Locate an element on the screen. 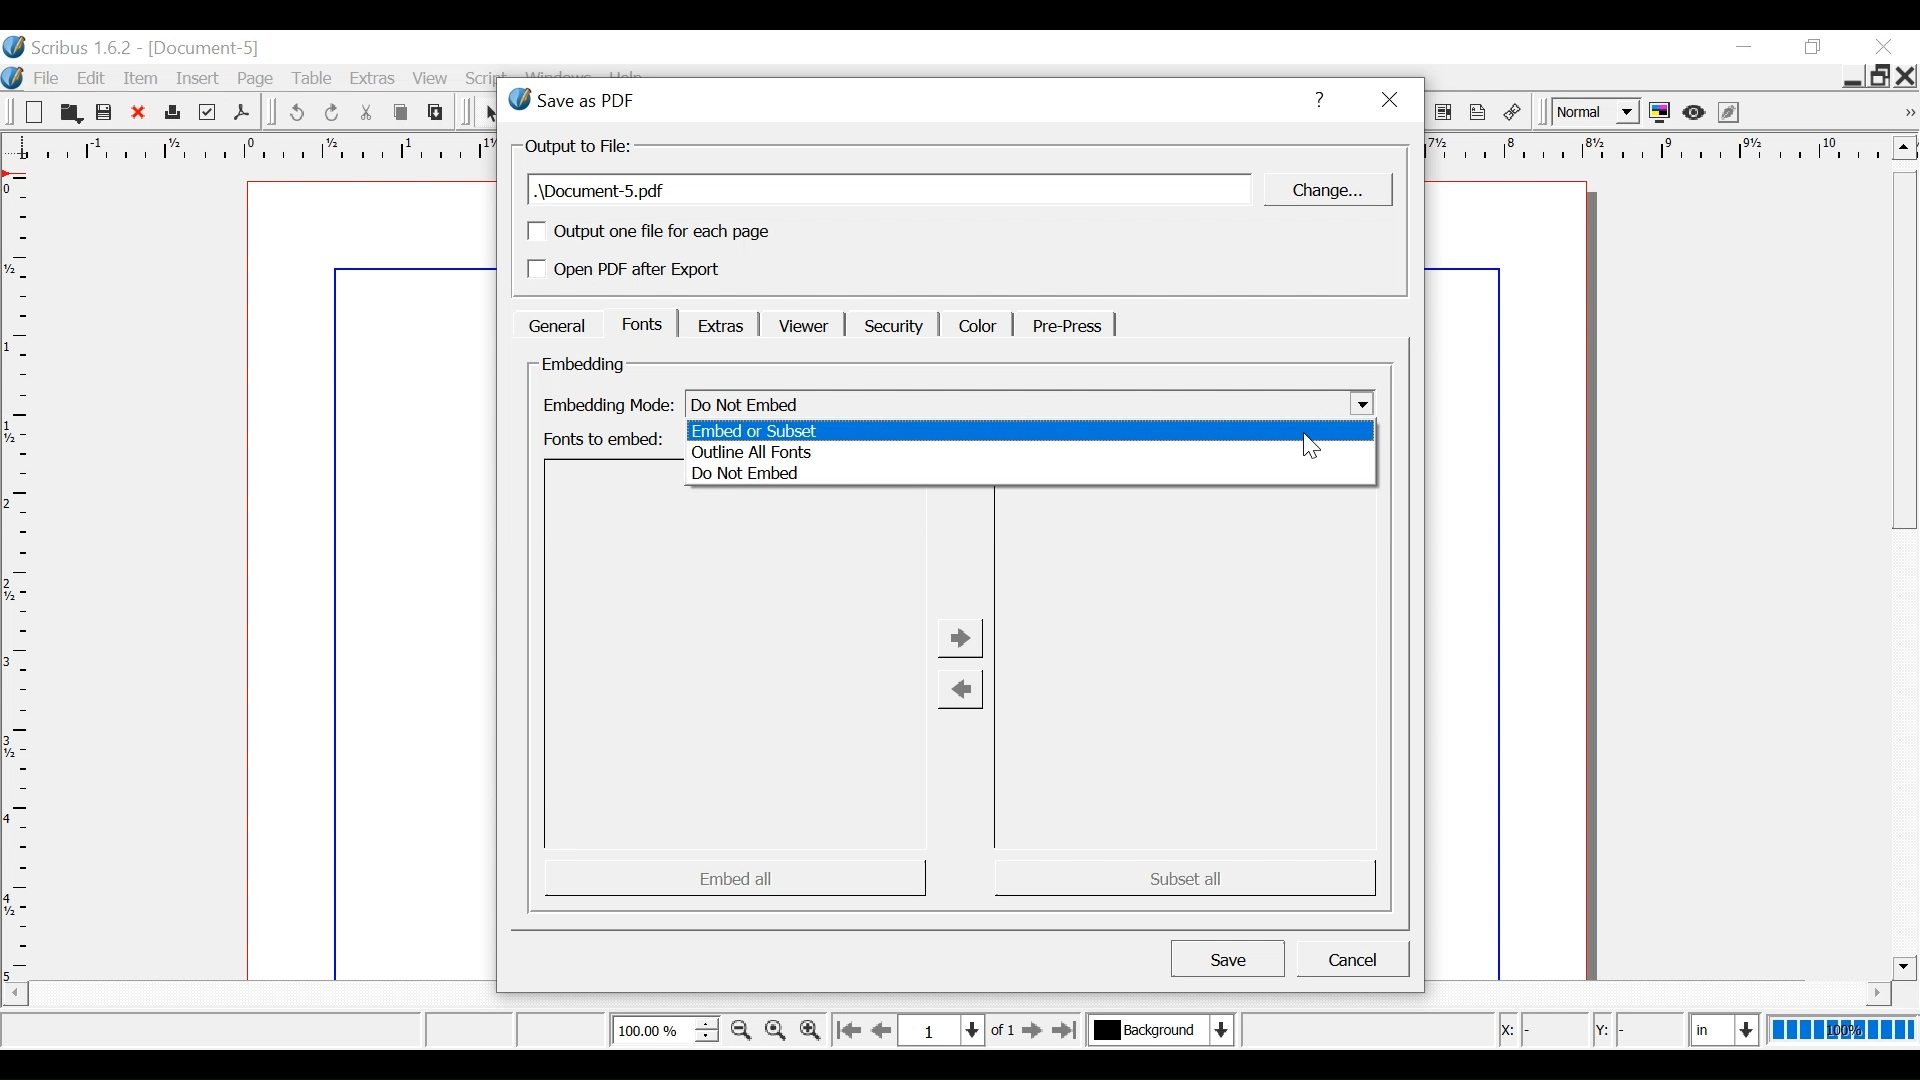  Close is located at coordinates (1388, 101).